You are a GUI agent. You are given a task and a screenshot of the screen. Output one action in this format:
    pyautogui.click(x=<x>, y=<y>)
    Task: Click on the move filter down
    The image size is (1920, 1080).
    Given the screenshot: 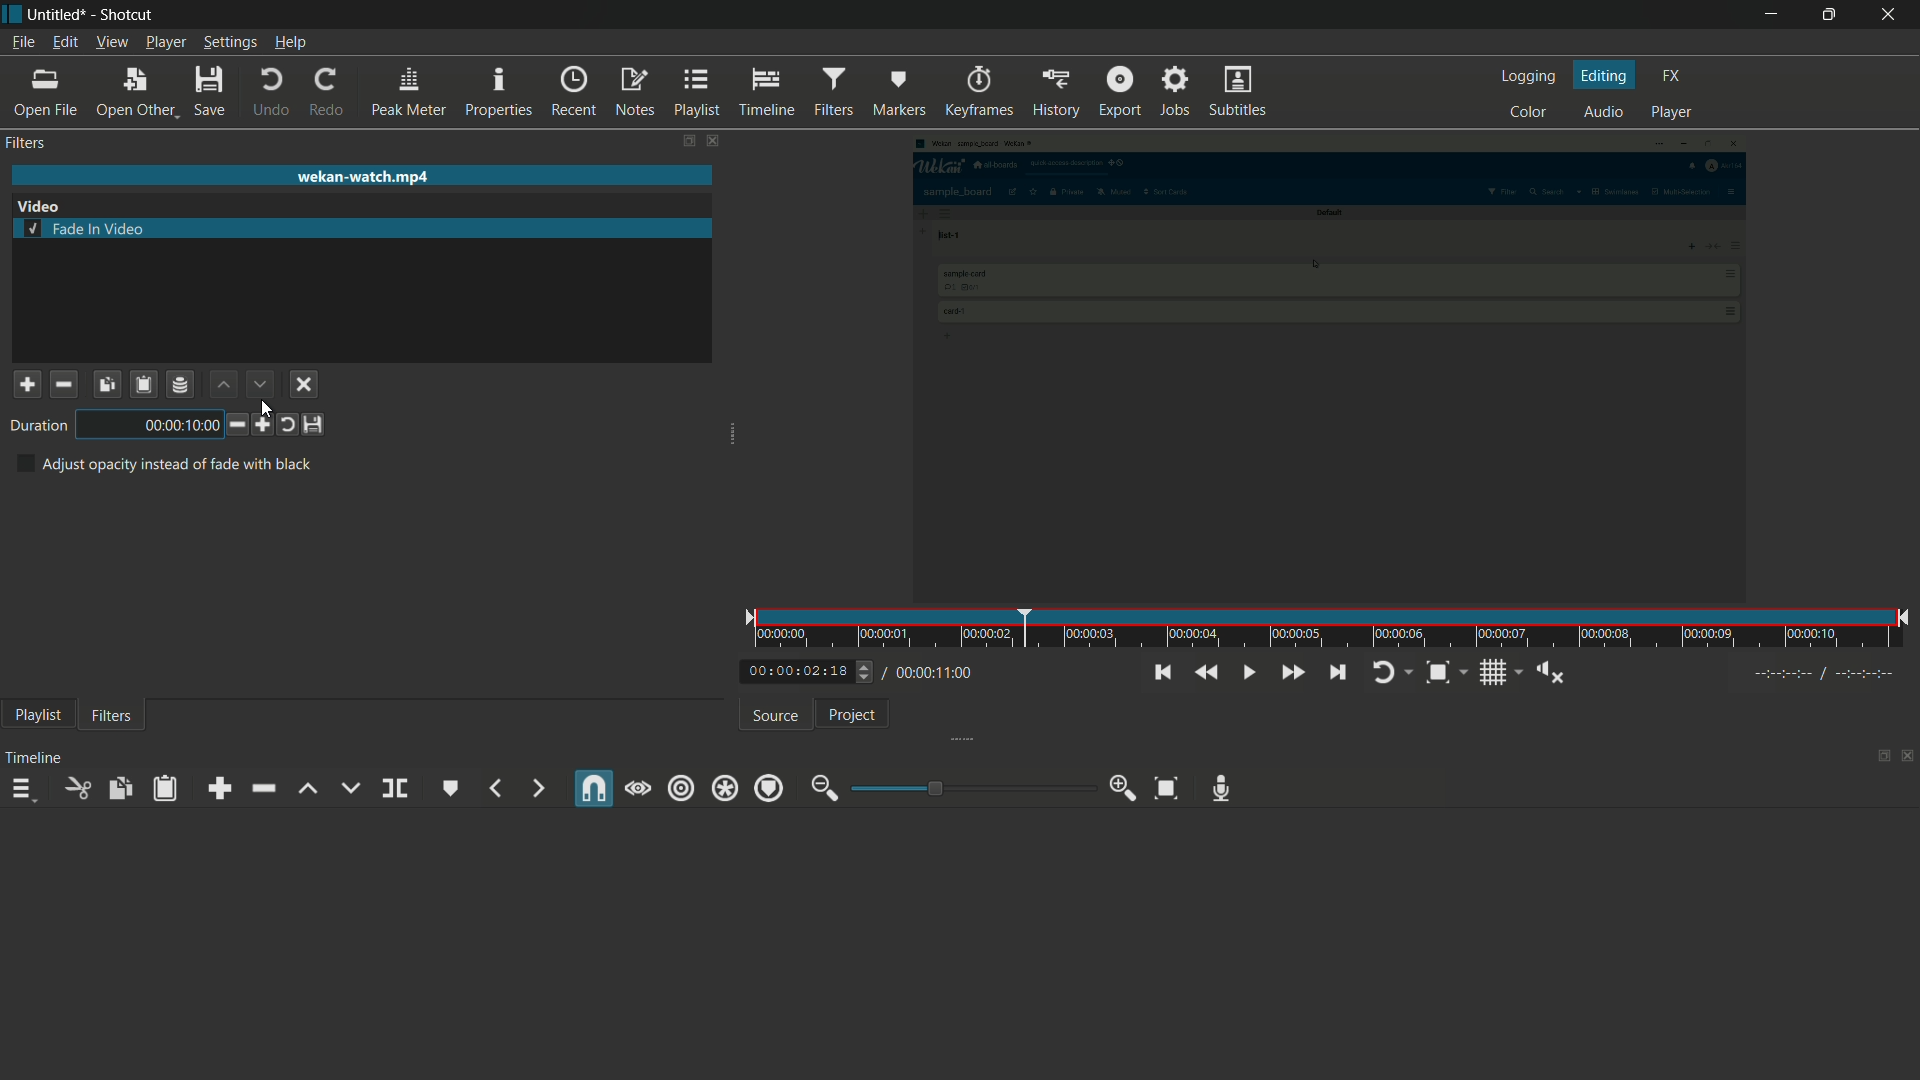 What is the action you would take?
    pyautogui.click(x=260, y=384)
    